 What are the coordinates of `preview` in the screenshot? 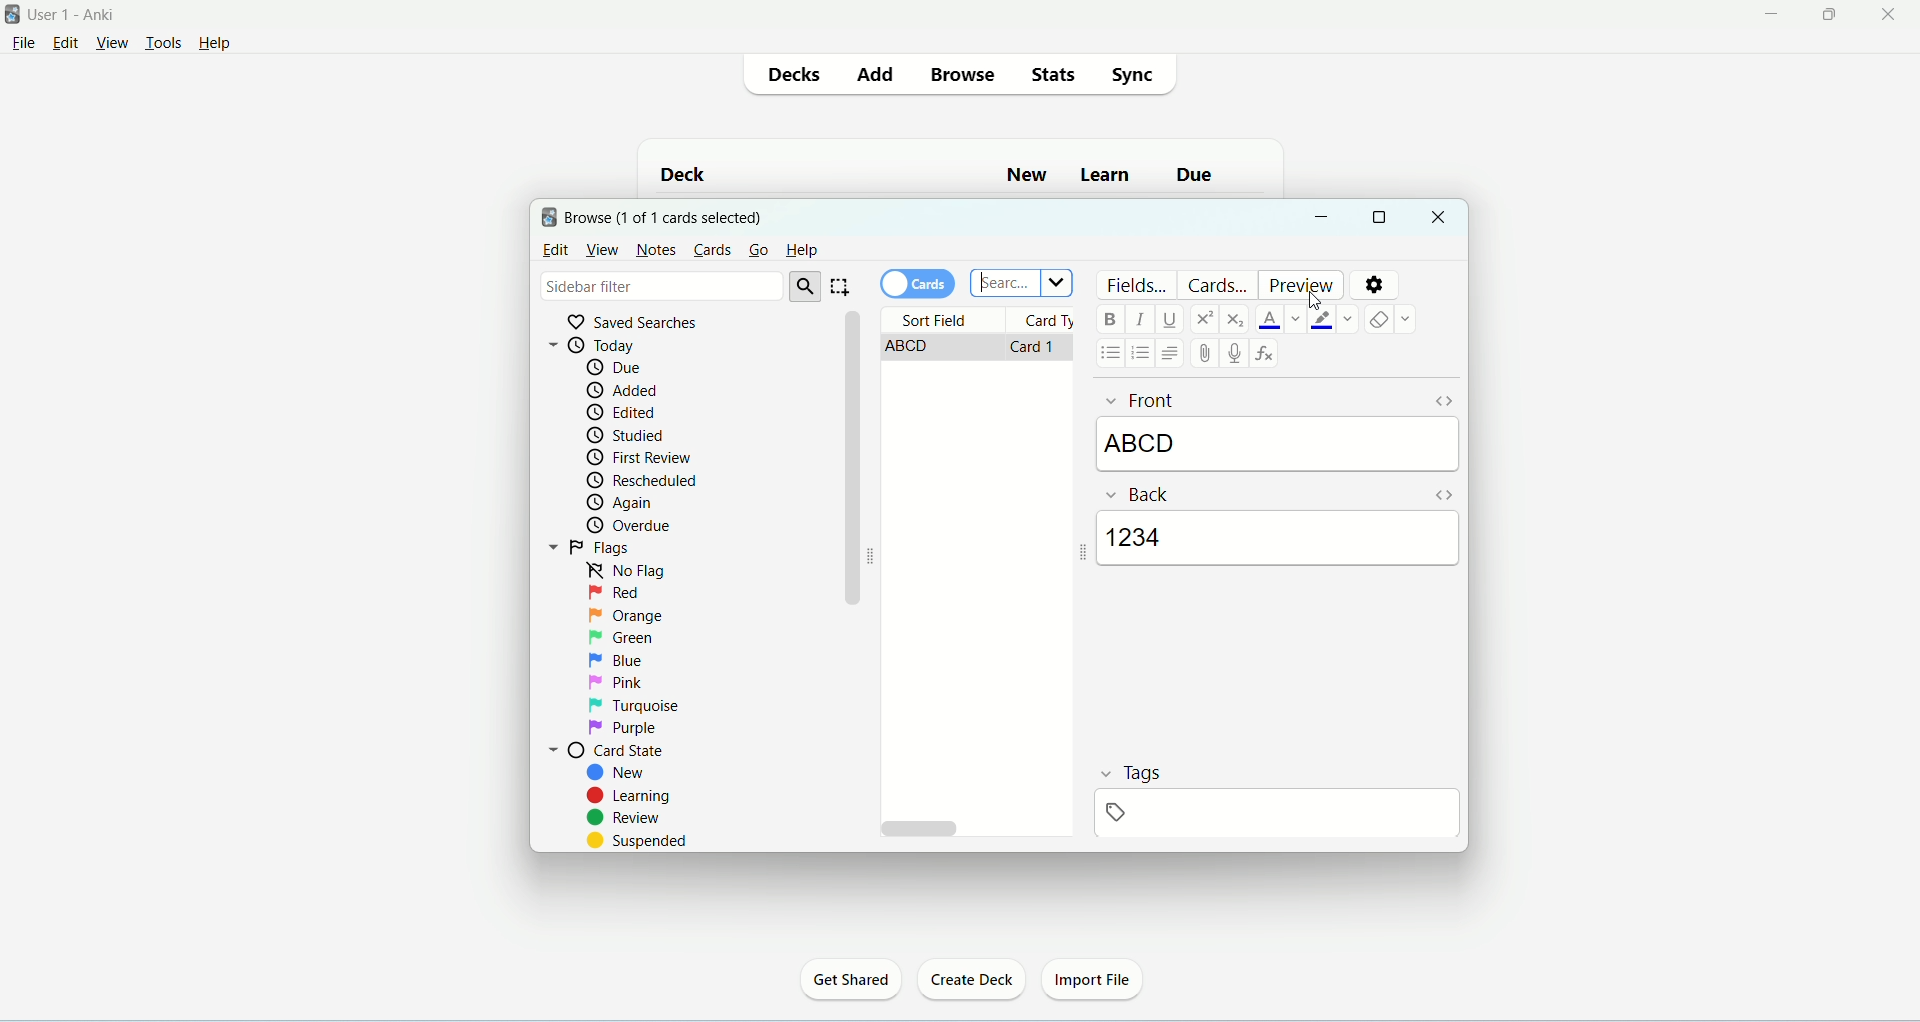 It's located at (1304, 285).